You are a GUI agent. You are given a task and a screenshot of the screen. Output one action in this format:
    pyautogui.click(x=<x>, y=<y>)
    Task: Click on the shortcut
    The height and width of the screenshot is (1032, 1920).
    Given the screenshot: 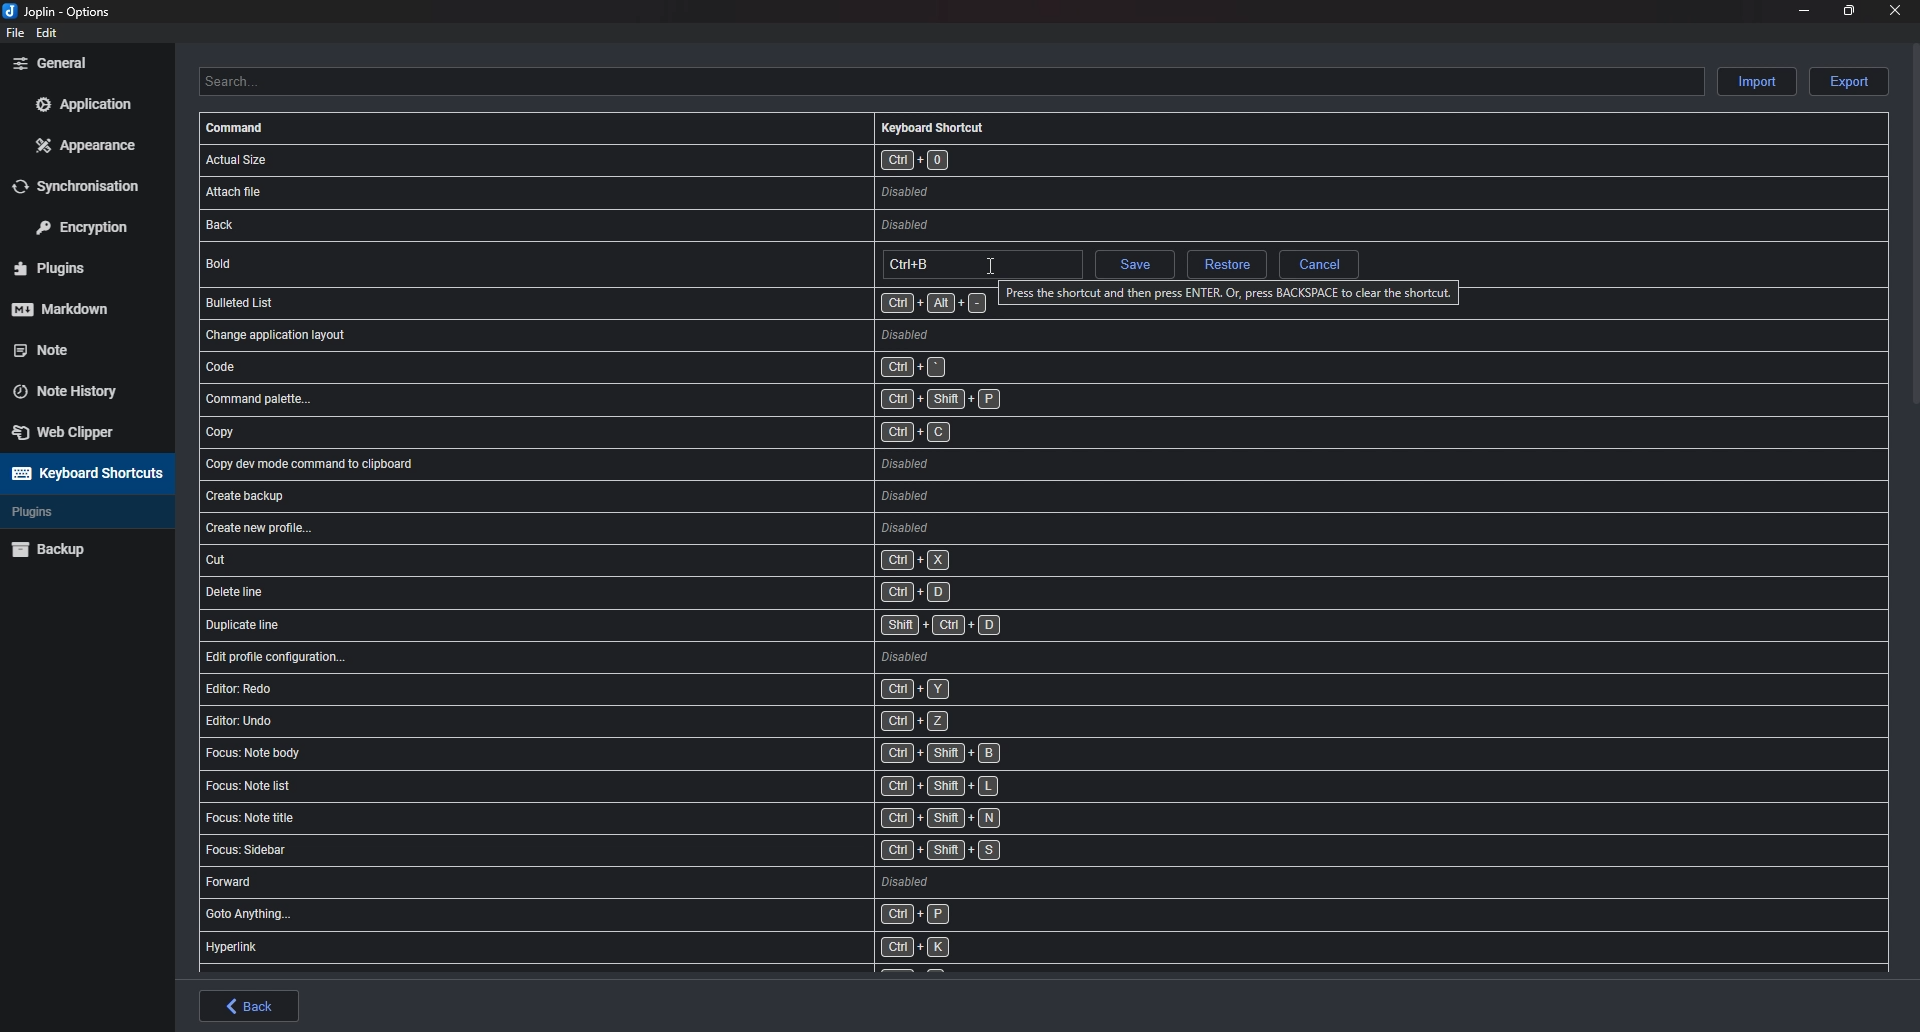 What is the action you would take?
    pyautogui.click(x=684, y=624)
    